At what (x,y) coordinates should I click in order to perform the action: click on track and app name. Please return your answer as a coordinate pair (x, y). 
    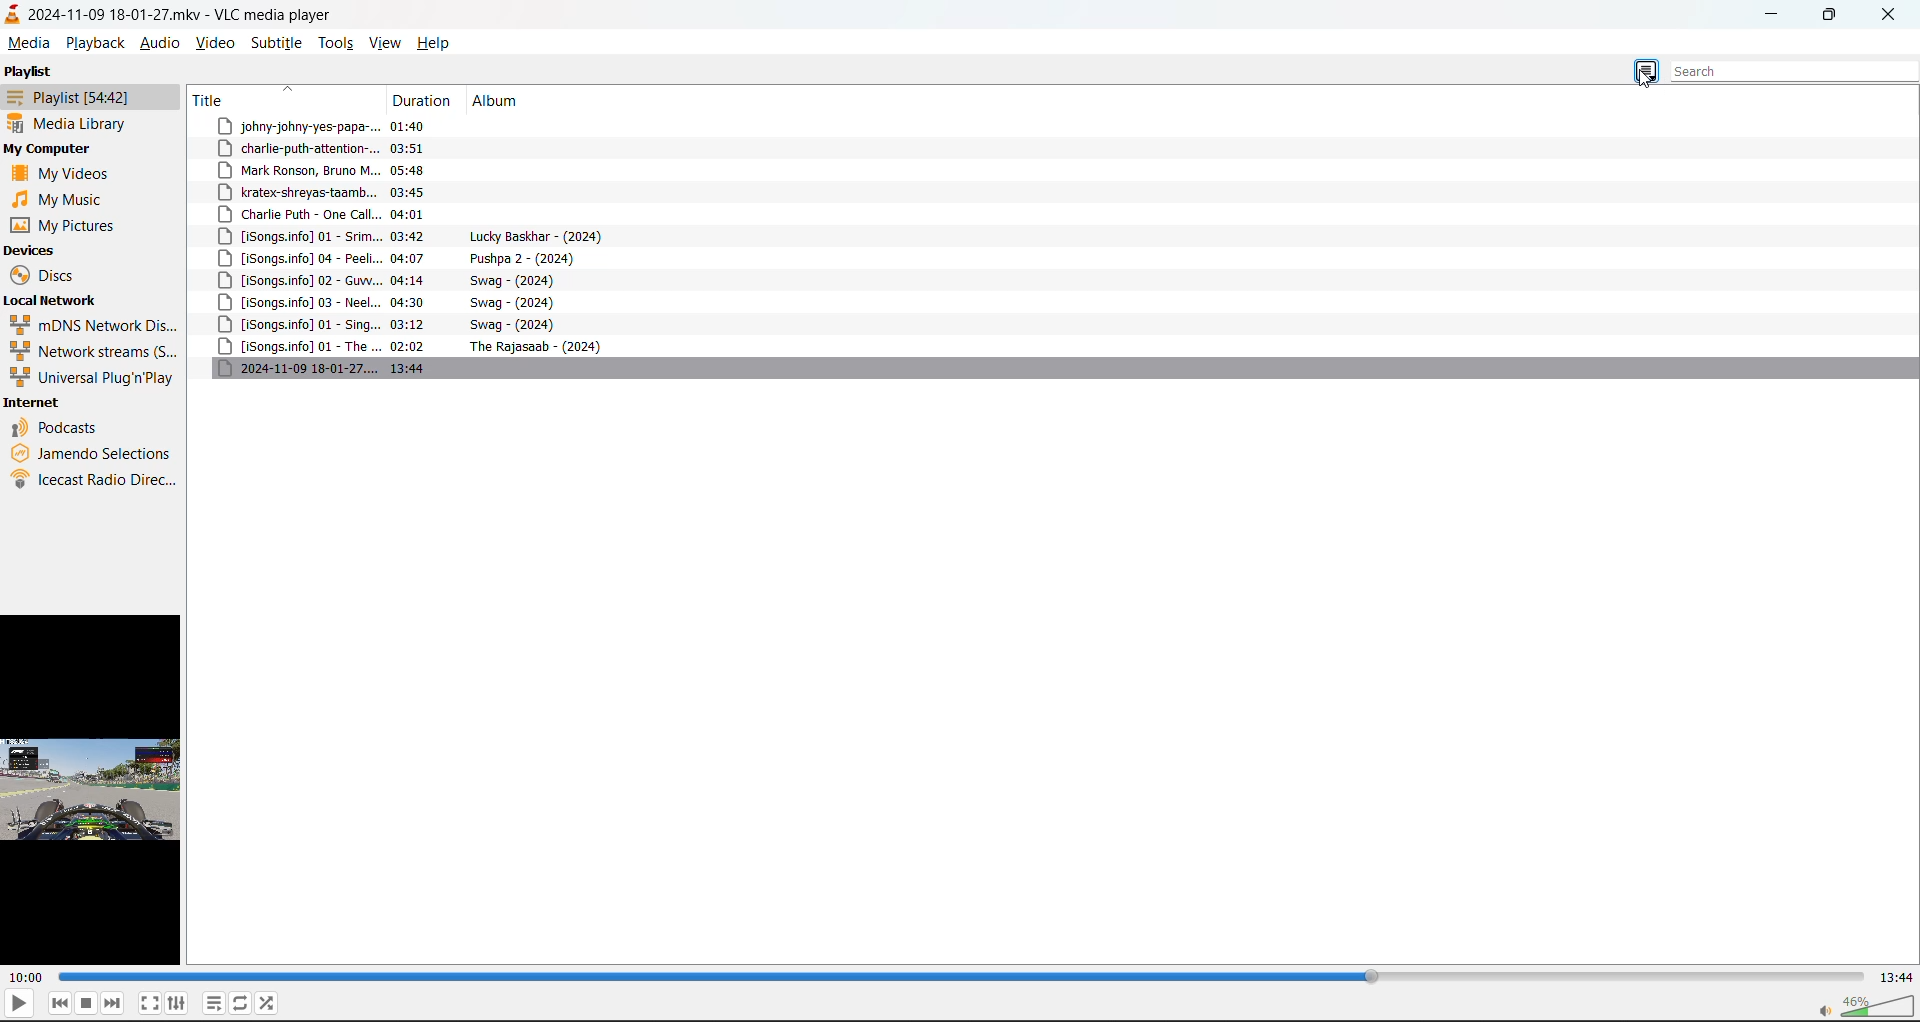
    Looking at the image, I should click on (167, 14).